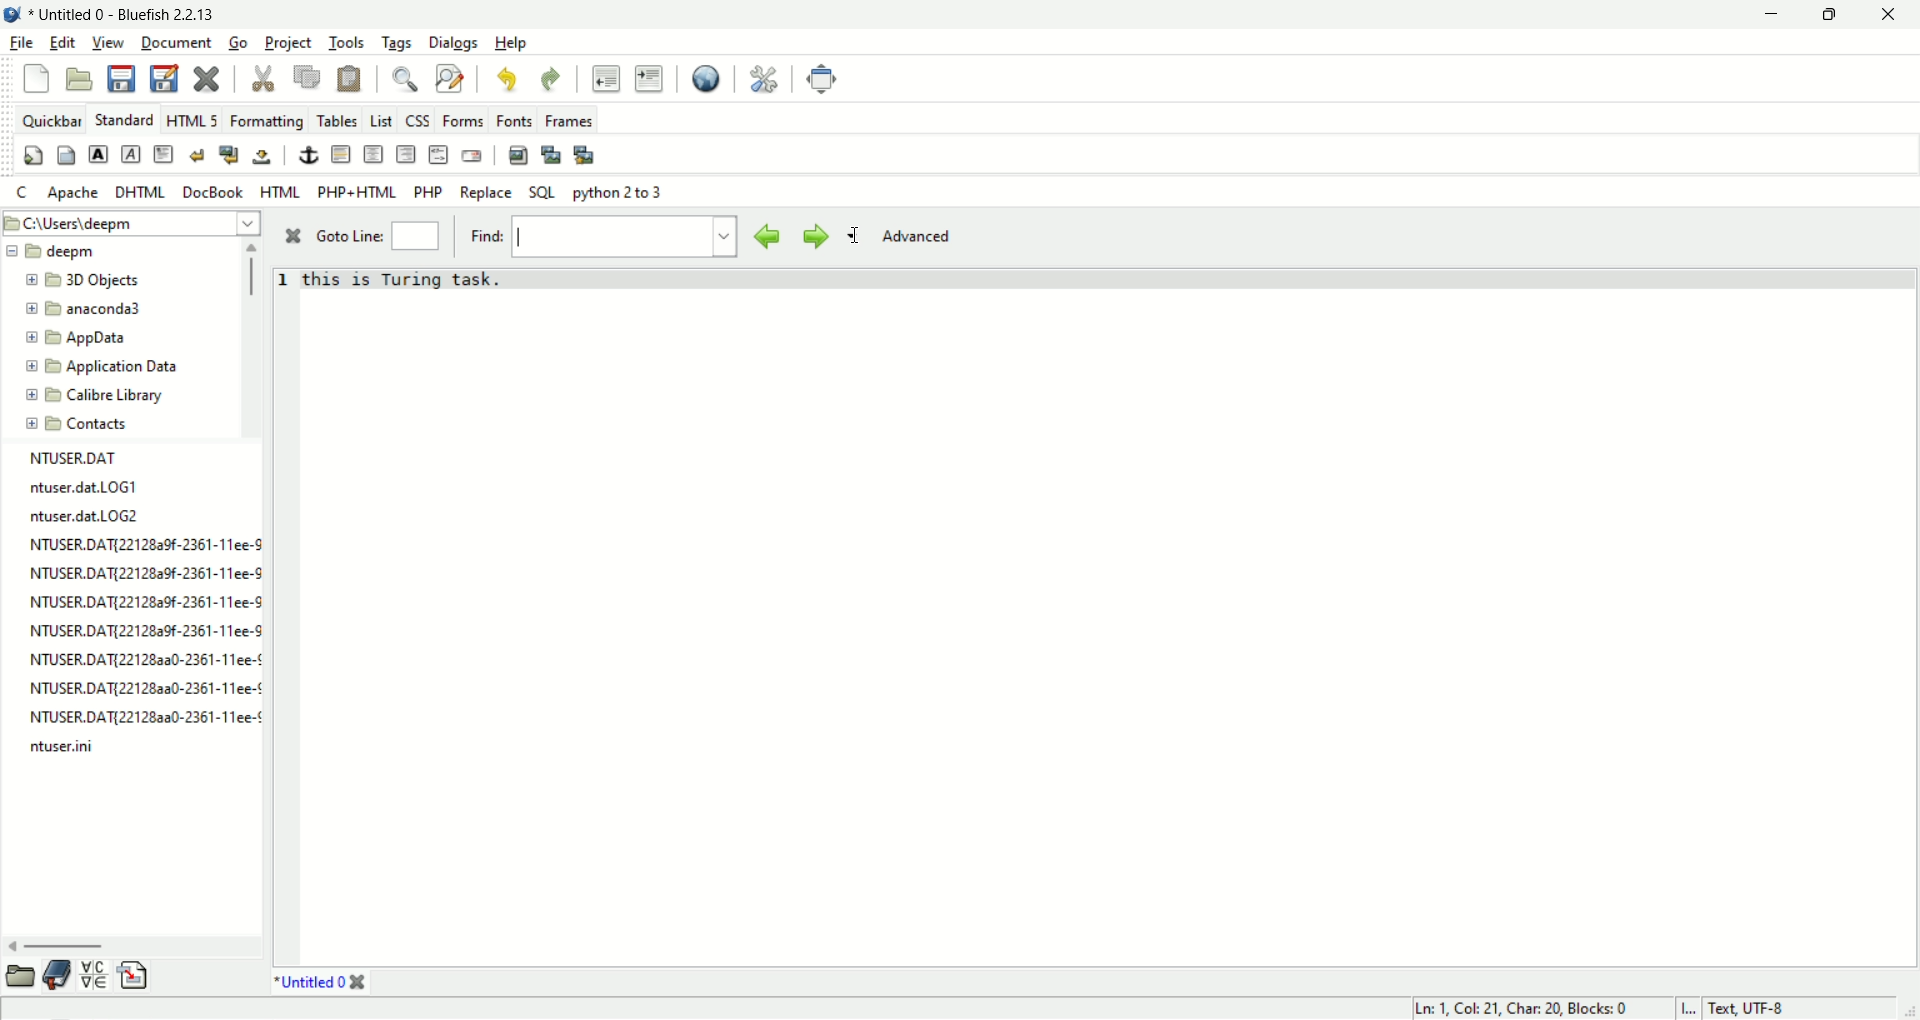  What do you see at coordinates (12, 12) in the screenshot?
I see `application icon` at bounding box center [12, 12].